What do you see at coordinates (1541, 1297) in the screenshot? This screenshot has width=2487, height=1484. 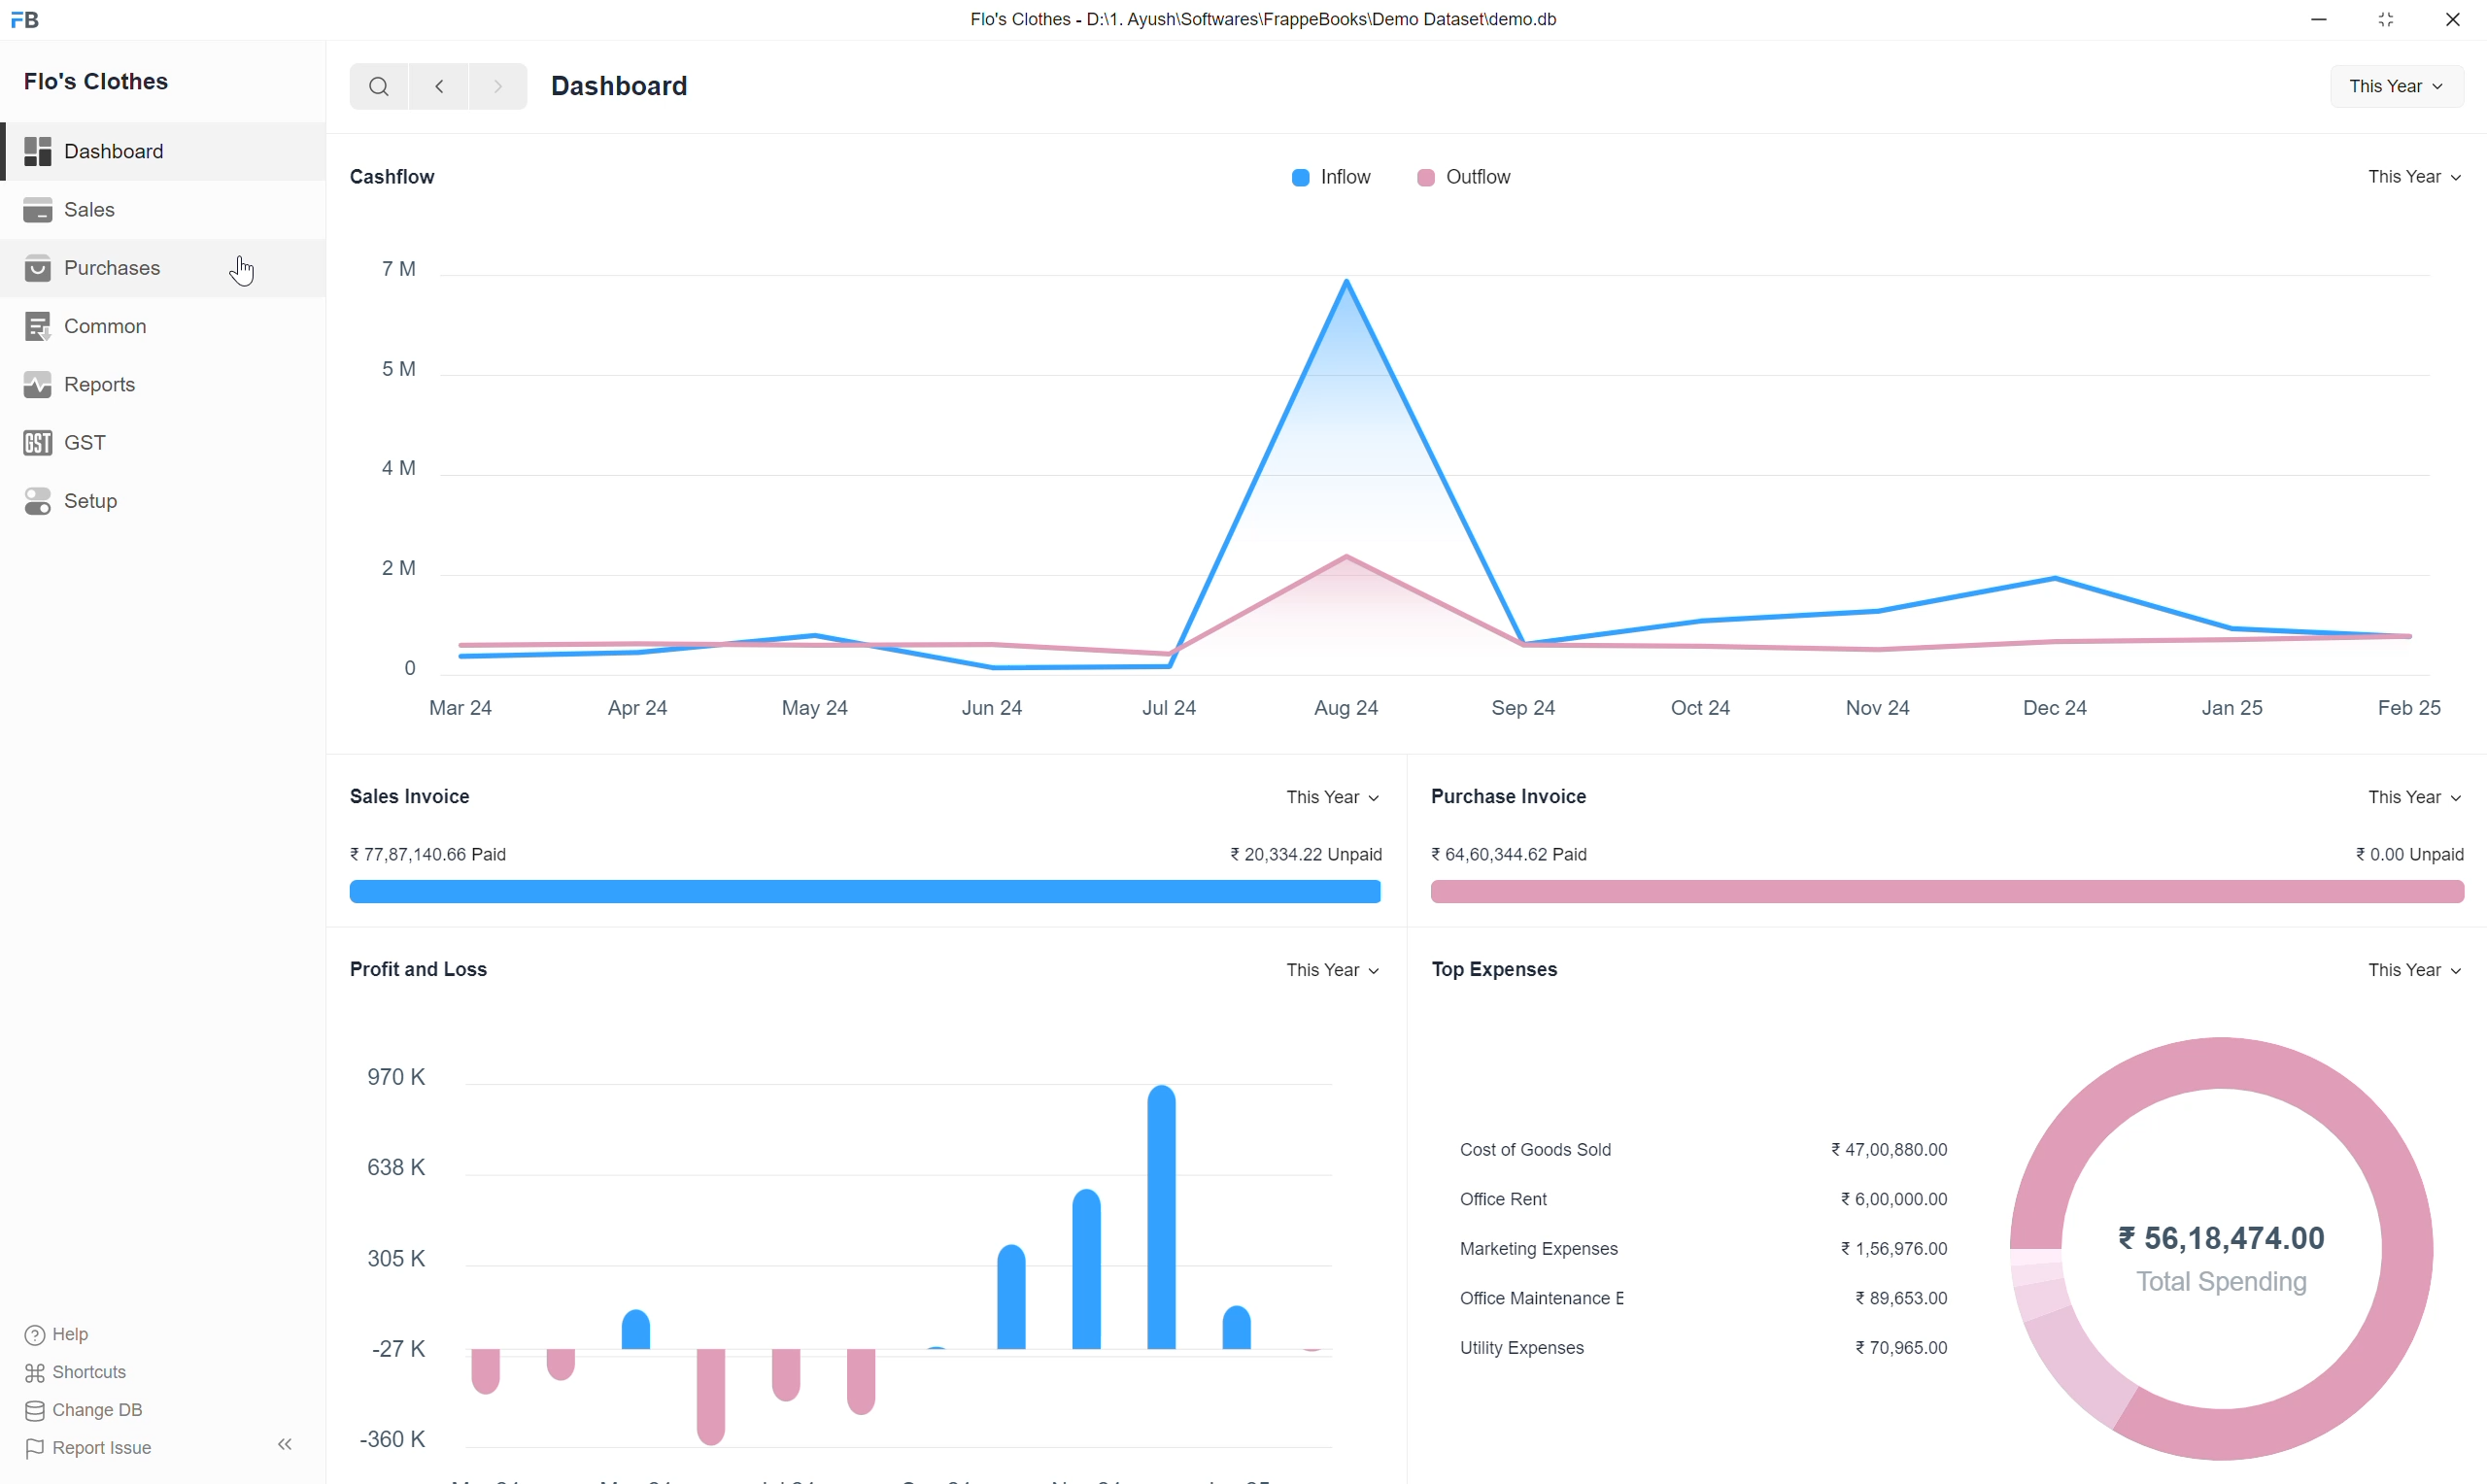 I see `Office Maintenance E` at bounding box center [1541, 1297].